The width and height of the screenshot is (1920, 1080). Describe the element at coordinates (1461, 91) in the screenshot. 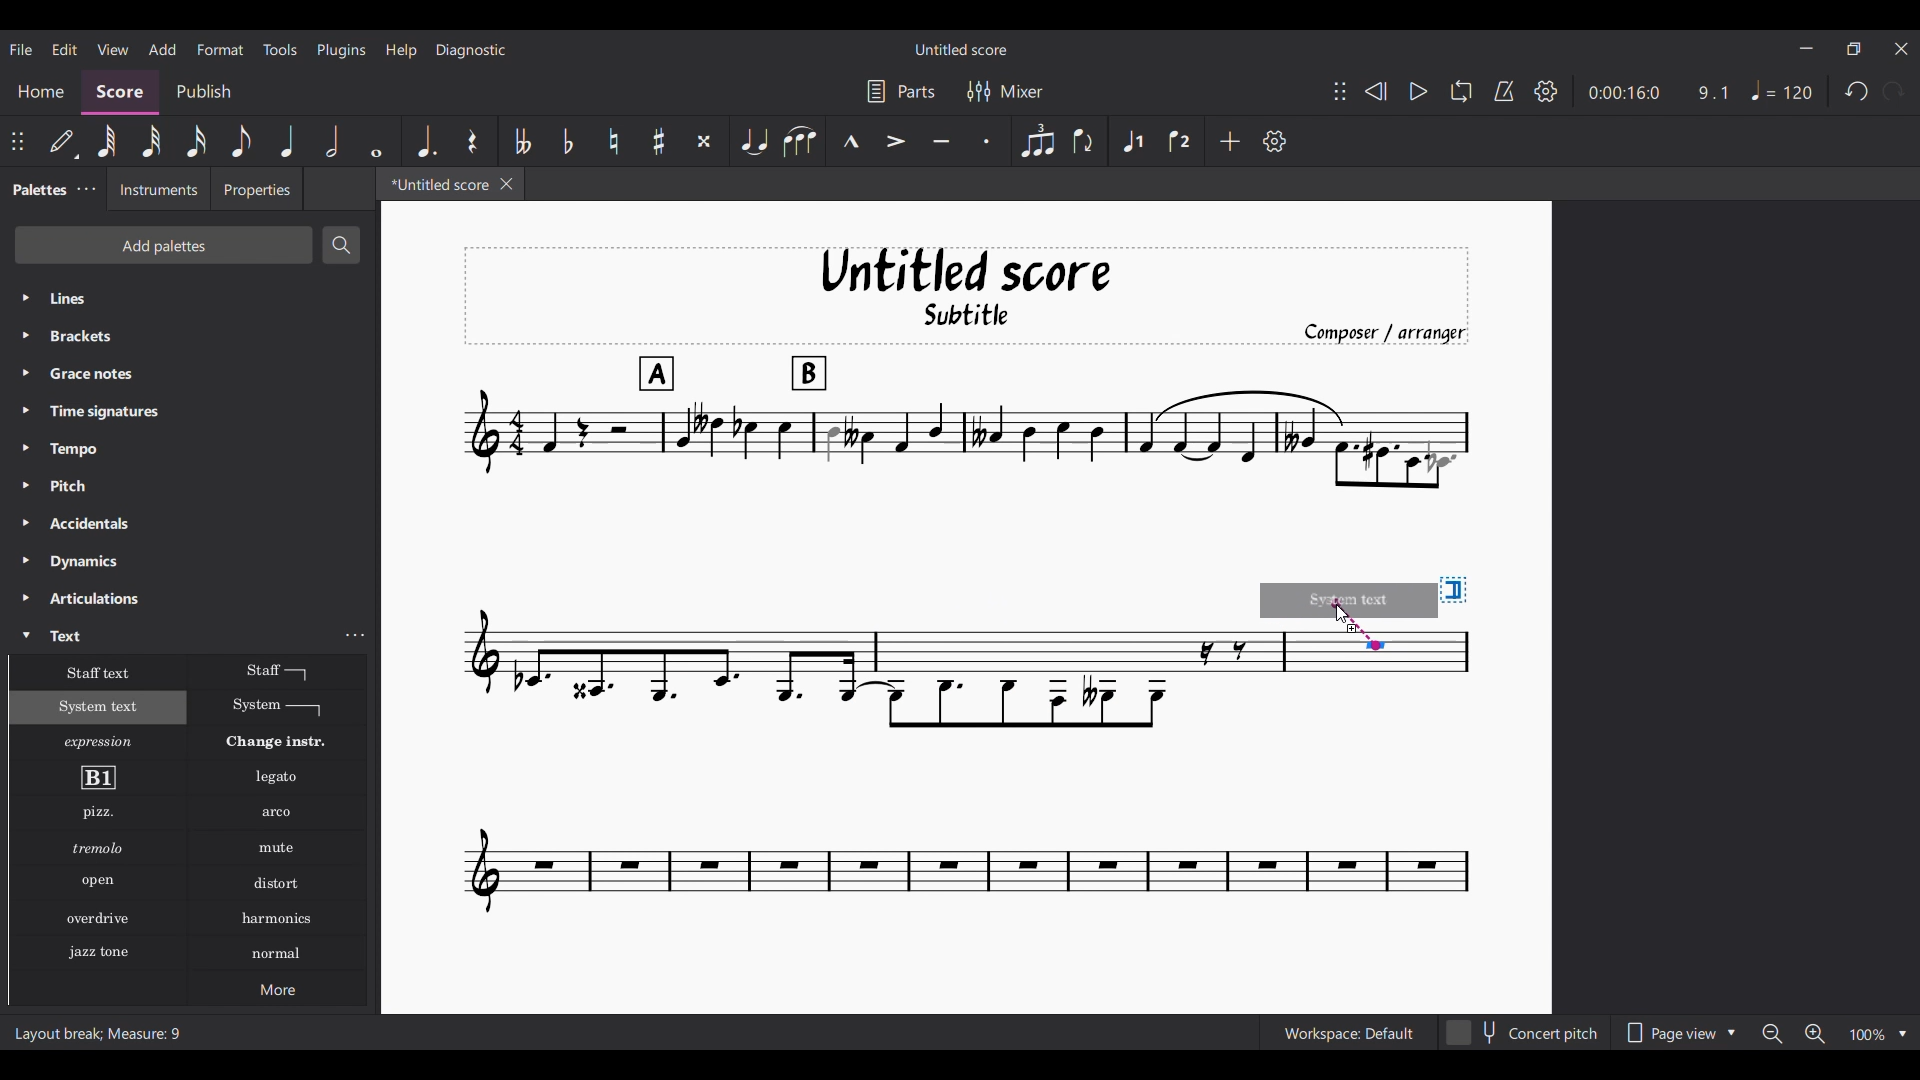

I see `Loop playback` at that location.